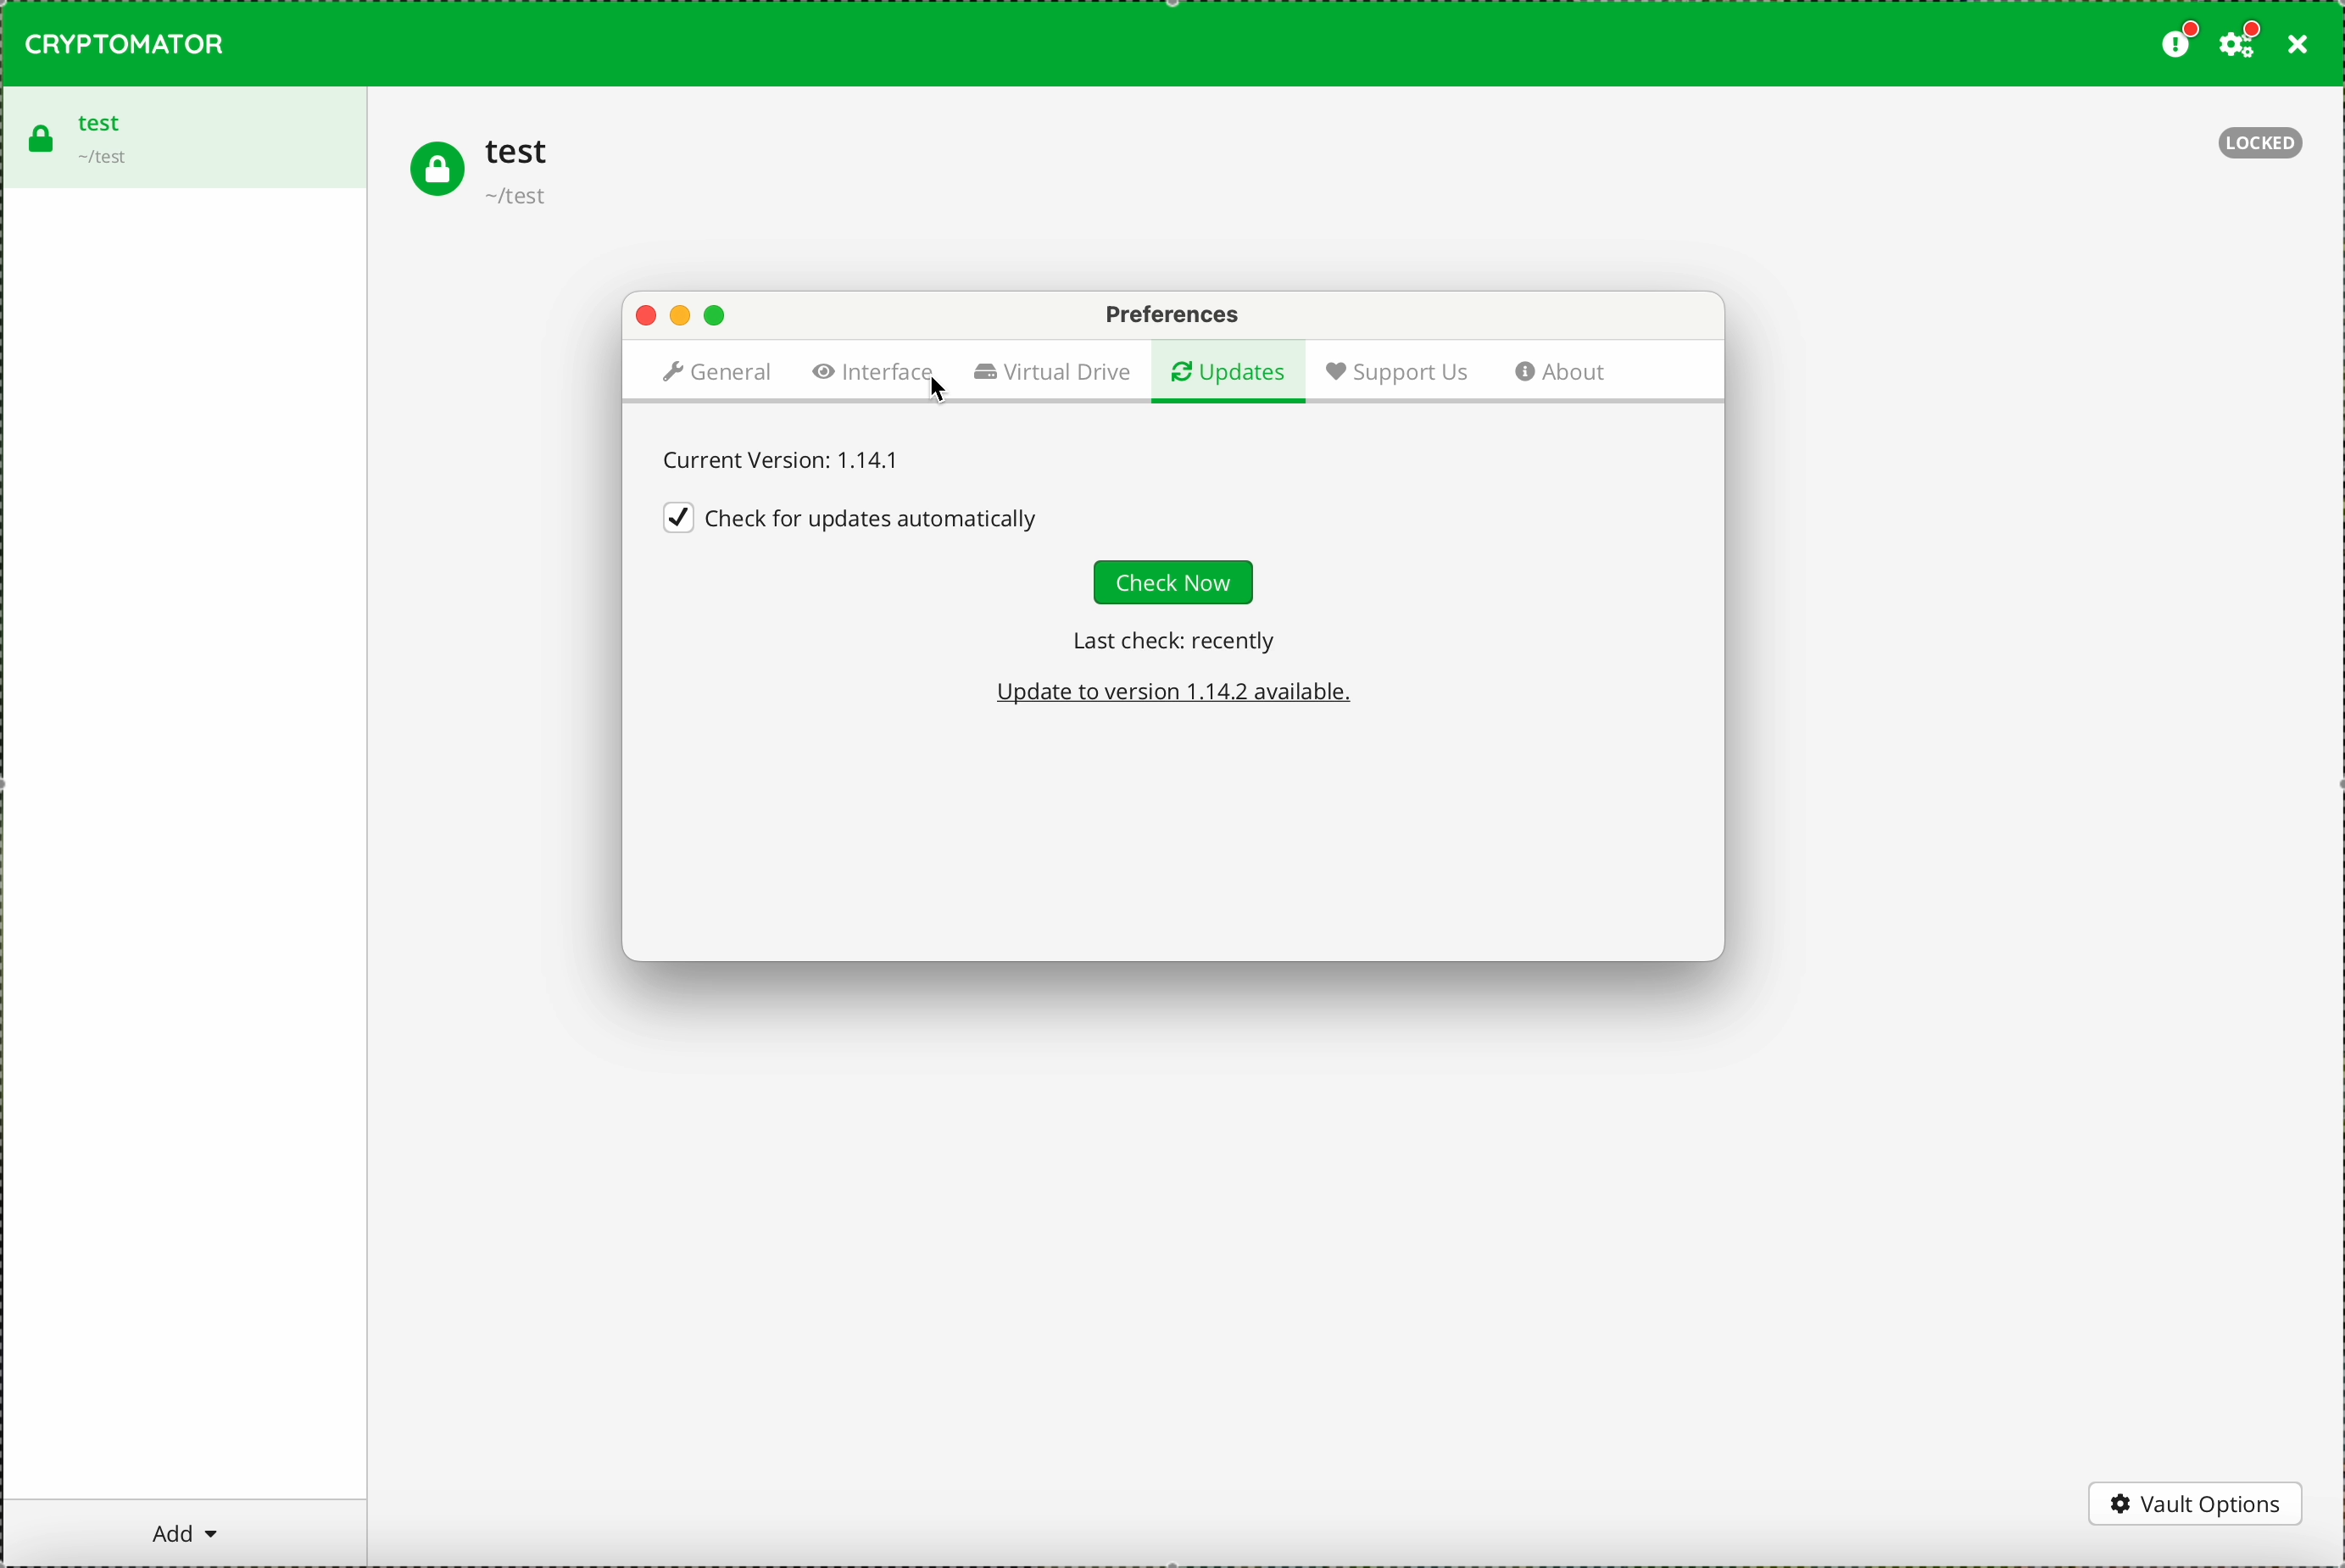 Image resolution: width=2345 pixels, height=1568 pixels. Describe the element at coordinates (1169, 643) in the screenshot. I see `last check: recently` at that location.